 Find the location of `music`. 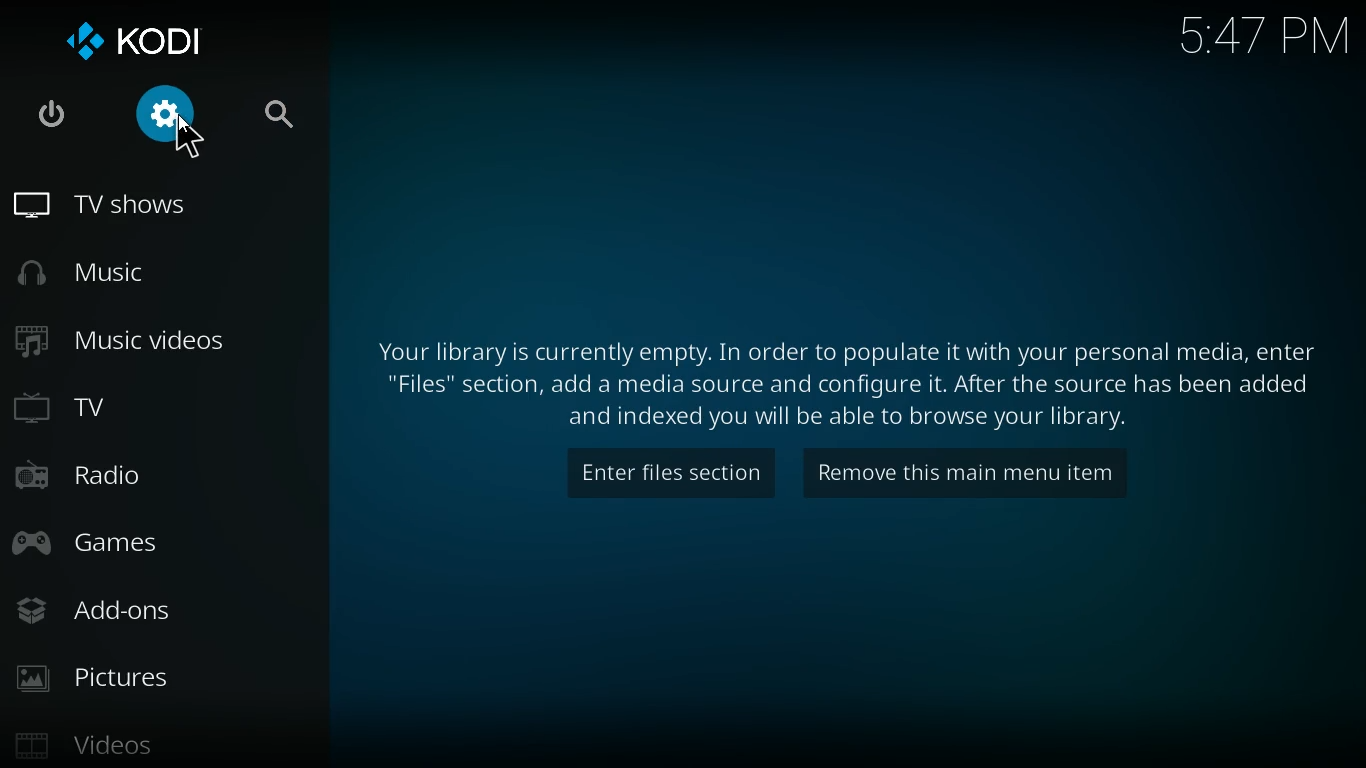

music is located at coordinates (157, 273).